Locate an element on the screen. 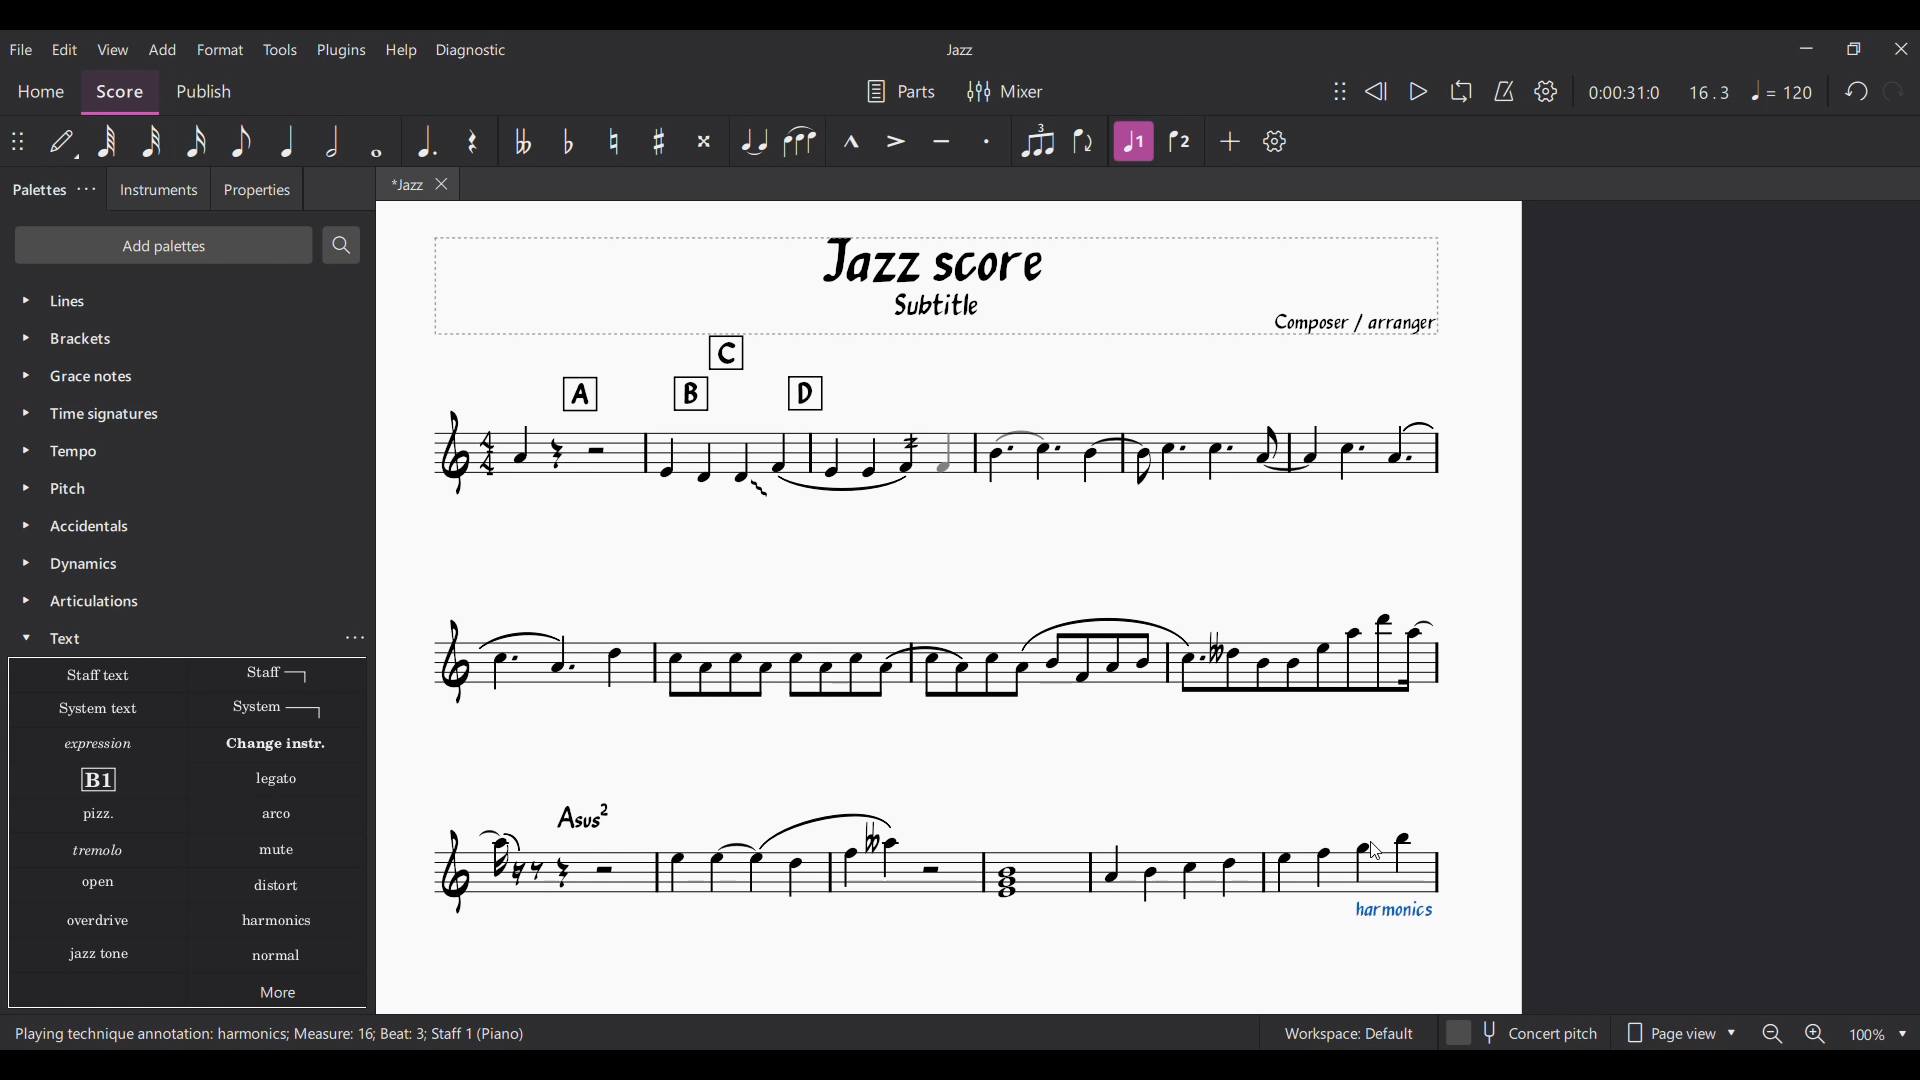 Image resolution: width=1920 pixels, height=1080 pixels. Publish section is located at coordinates (208, 88).